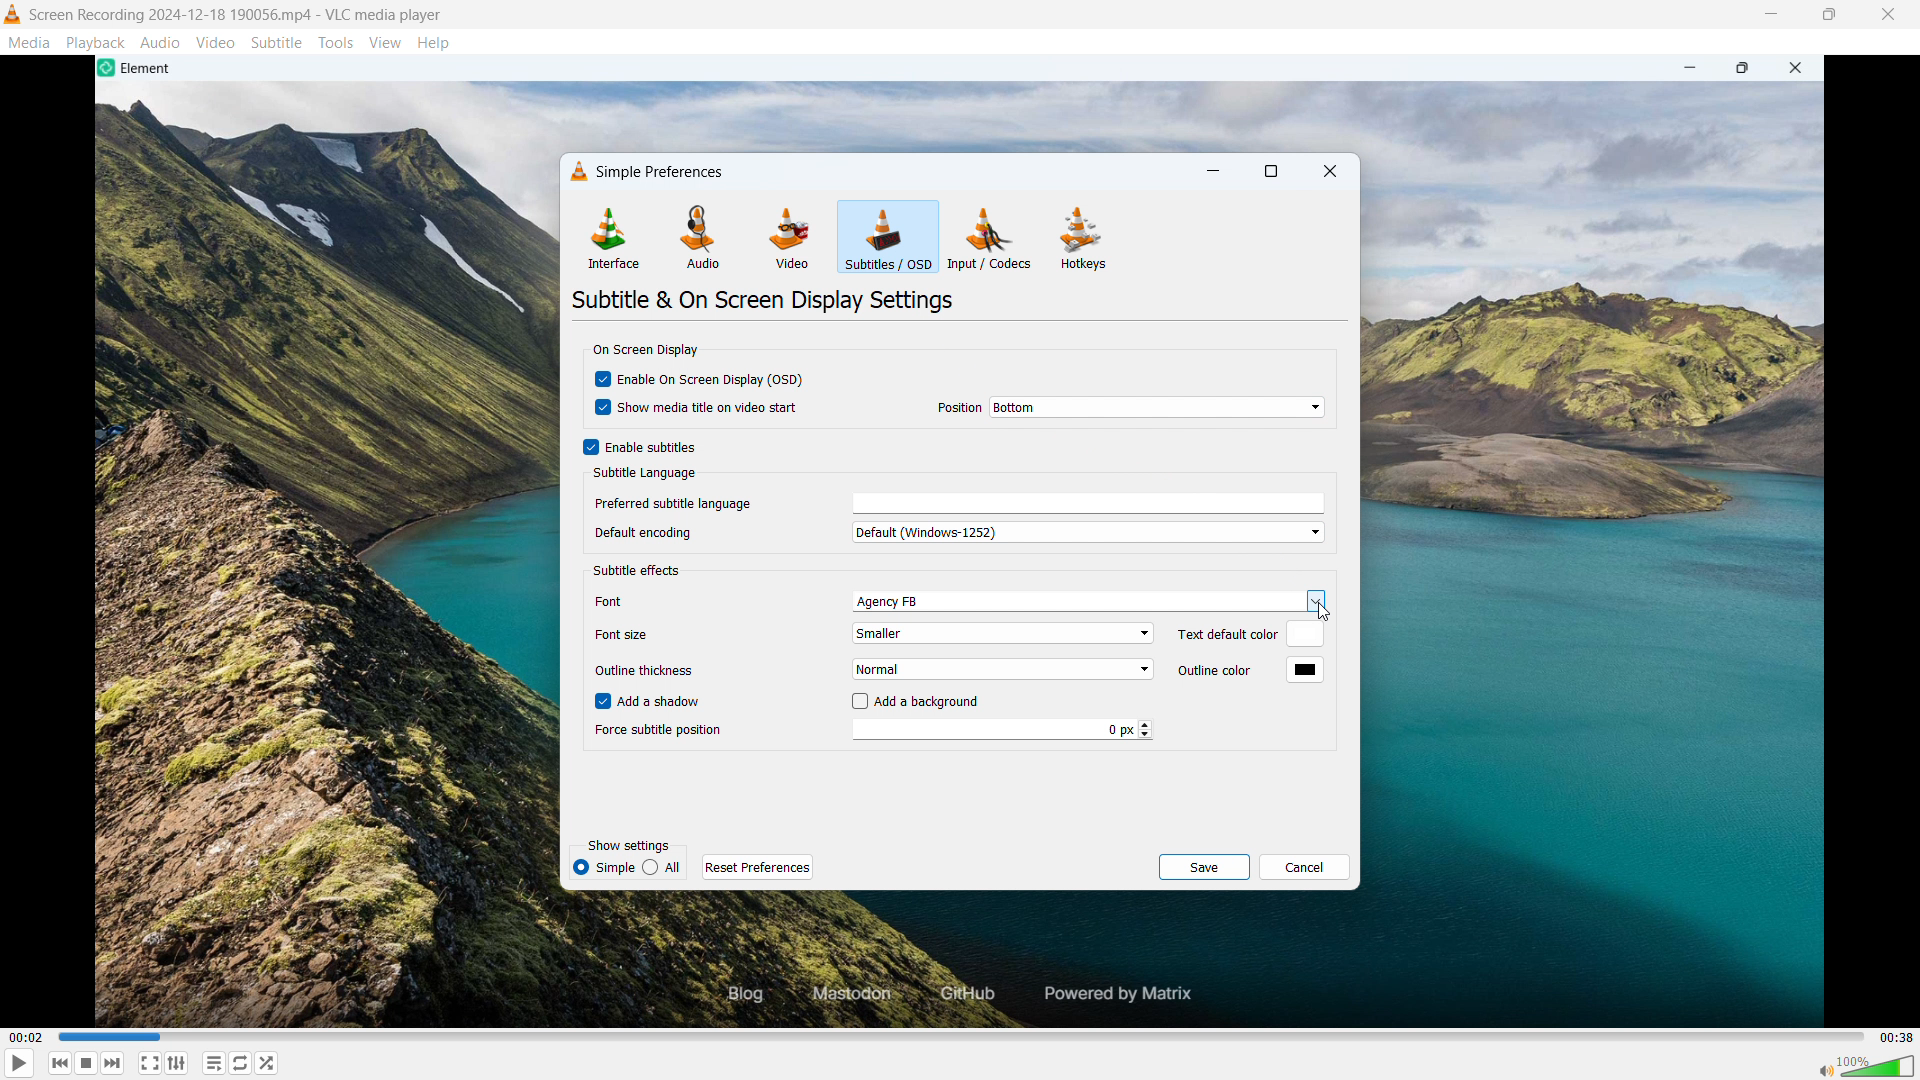  I want to click on reset prferencese, so click(758, 867).